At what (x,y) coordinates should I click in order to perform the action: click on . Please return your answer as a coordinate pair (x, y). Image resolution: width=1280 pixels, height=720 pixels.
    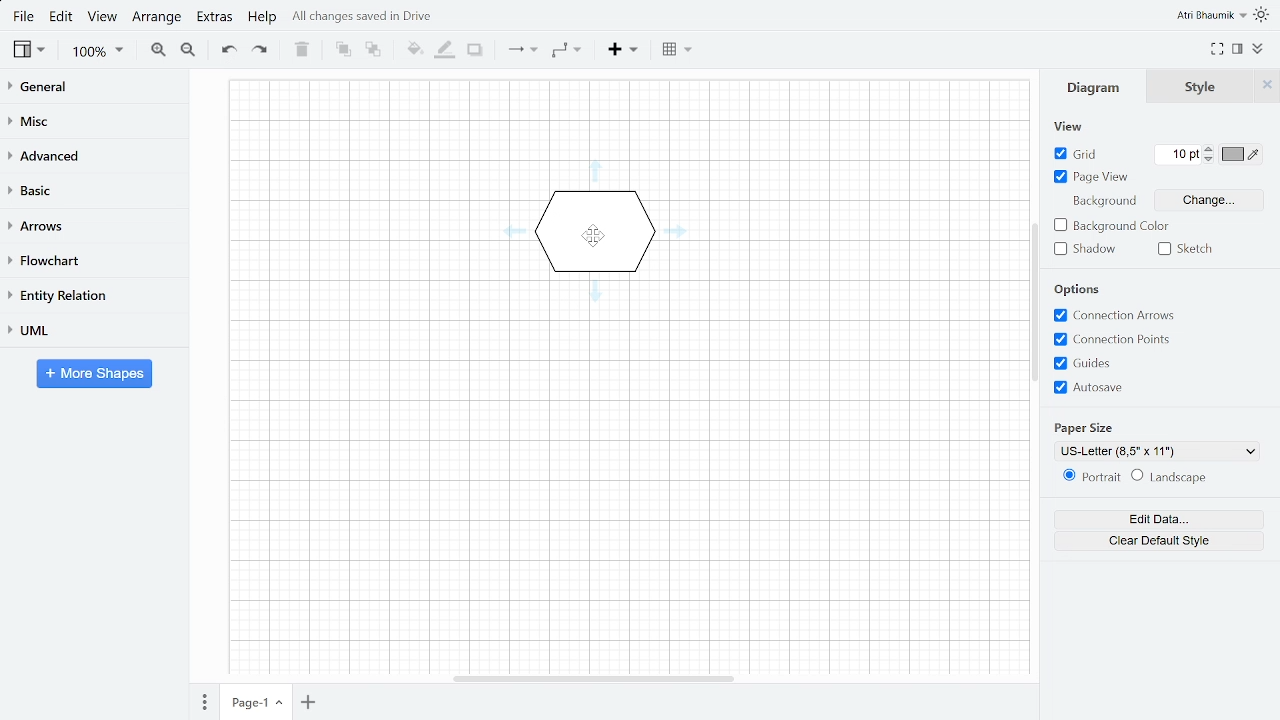
    Looking at the image, I should click on (1034, 302).